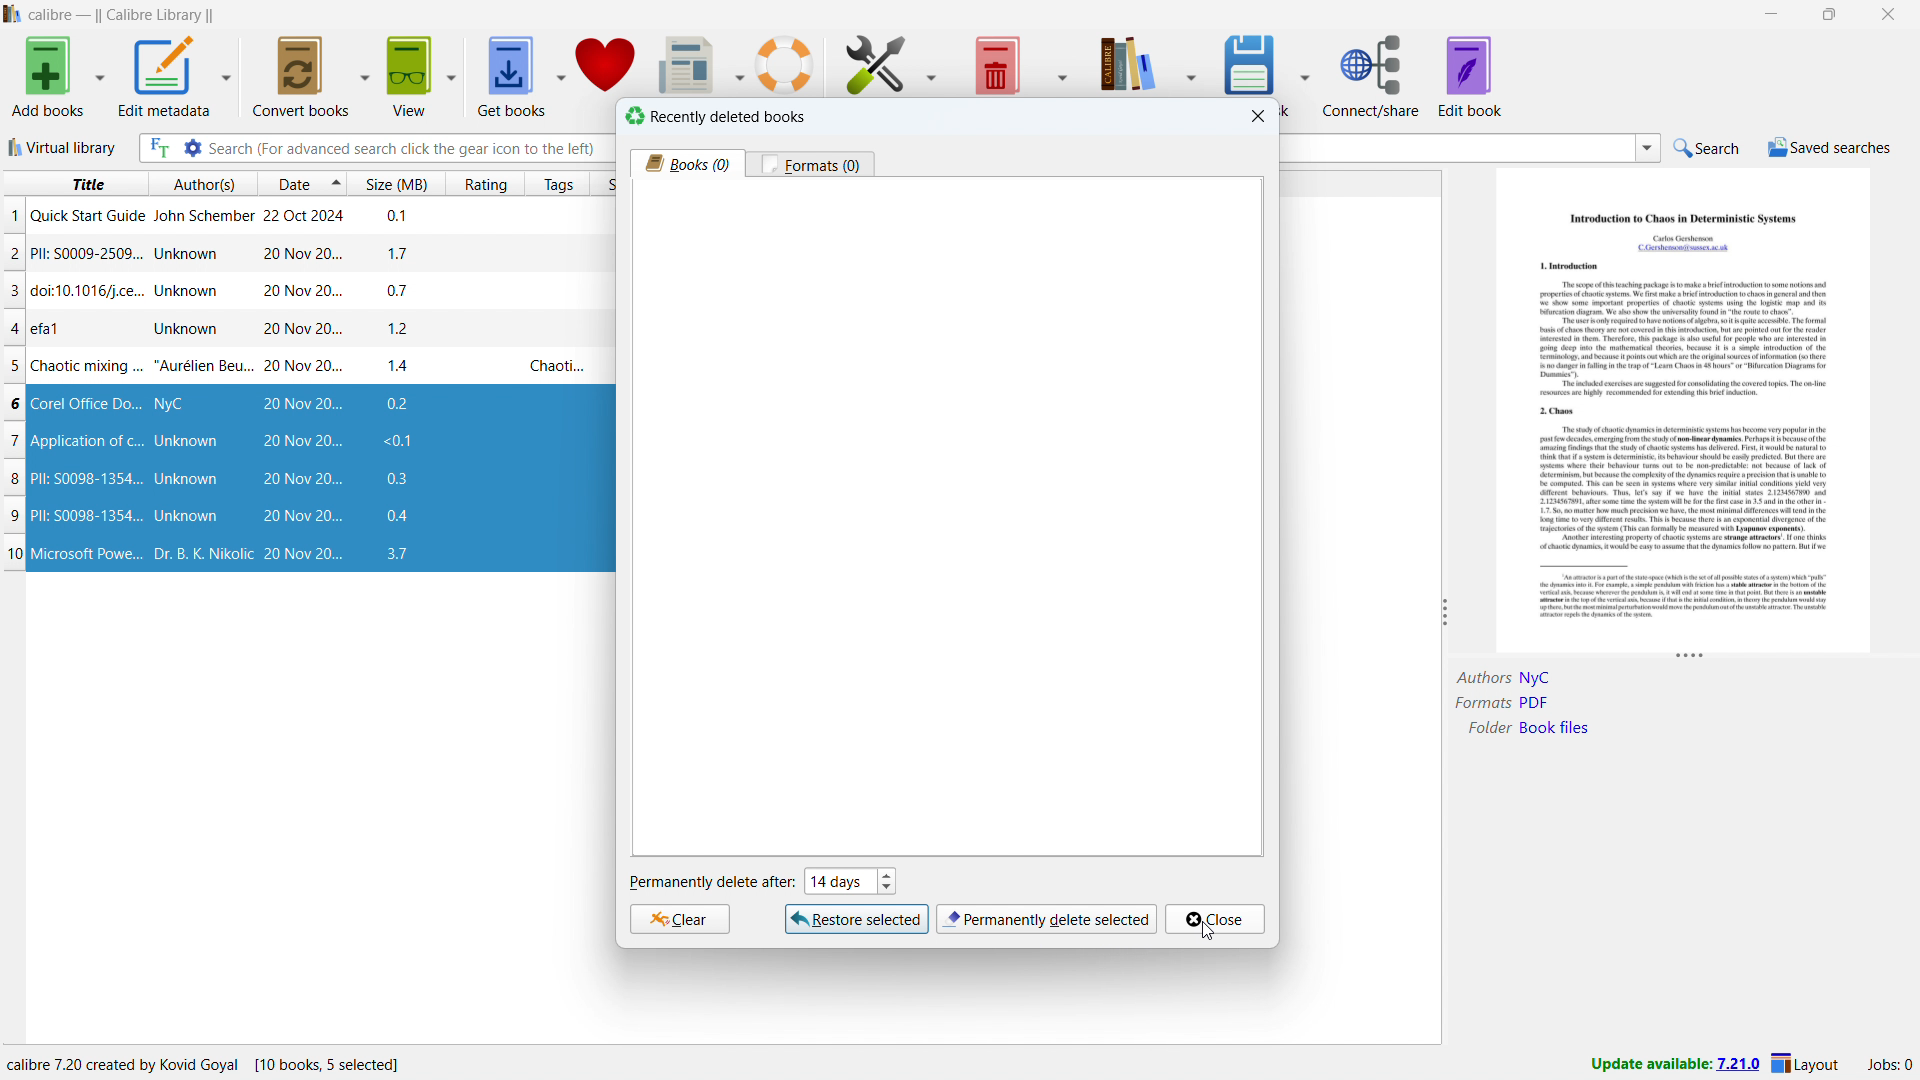 This screenshot has width=1920, height=1080. What do you see at coordinates (48, 76) in the screenshot?
I see `add books ` at bounding box center [48, 76].